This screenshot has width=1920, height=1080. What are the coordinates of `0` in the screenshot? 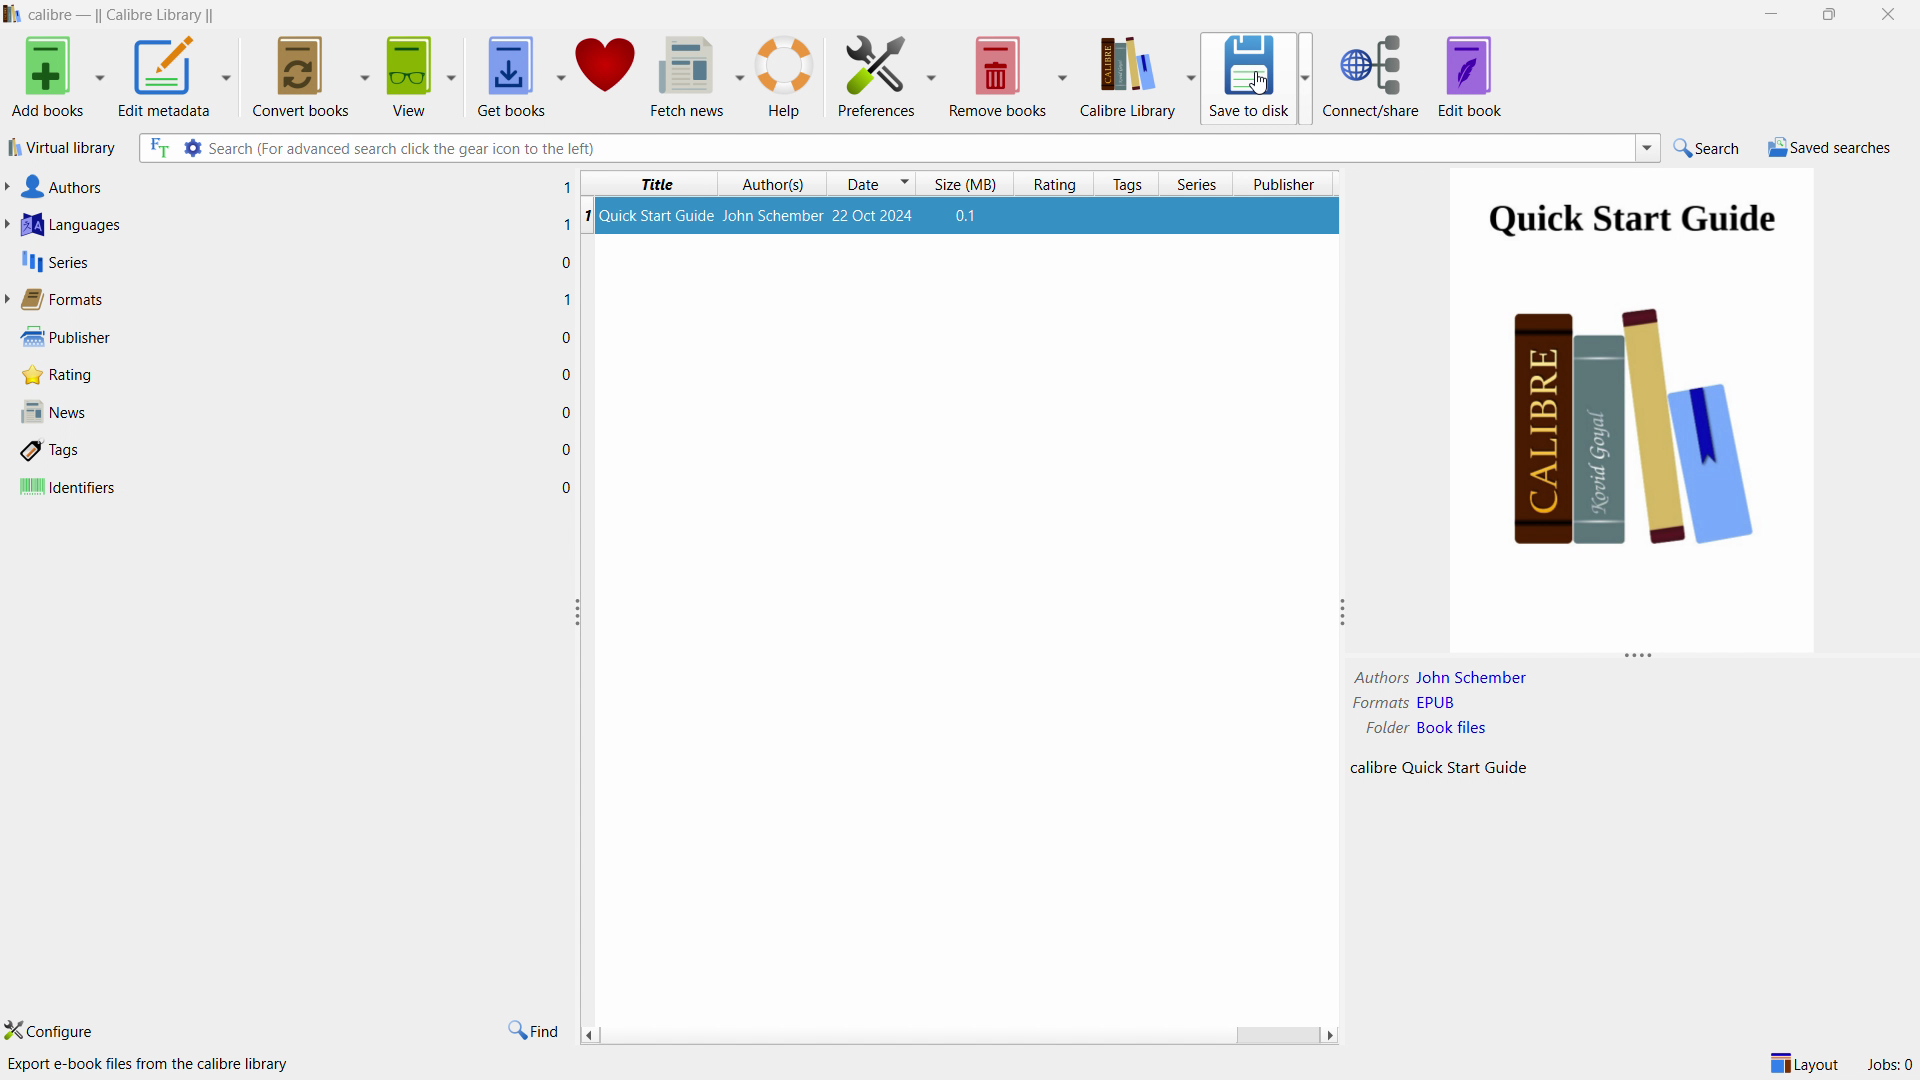 It's located at (565, 410).